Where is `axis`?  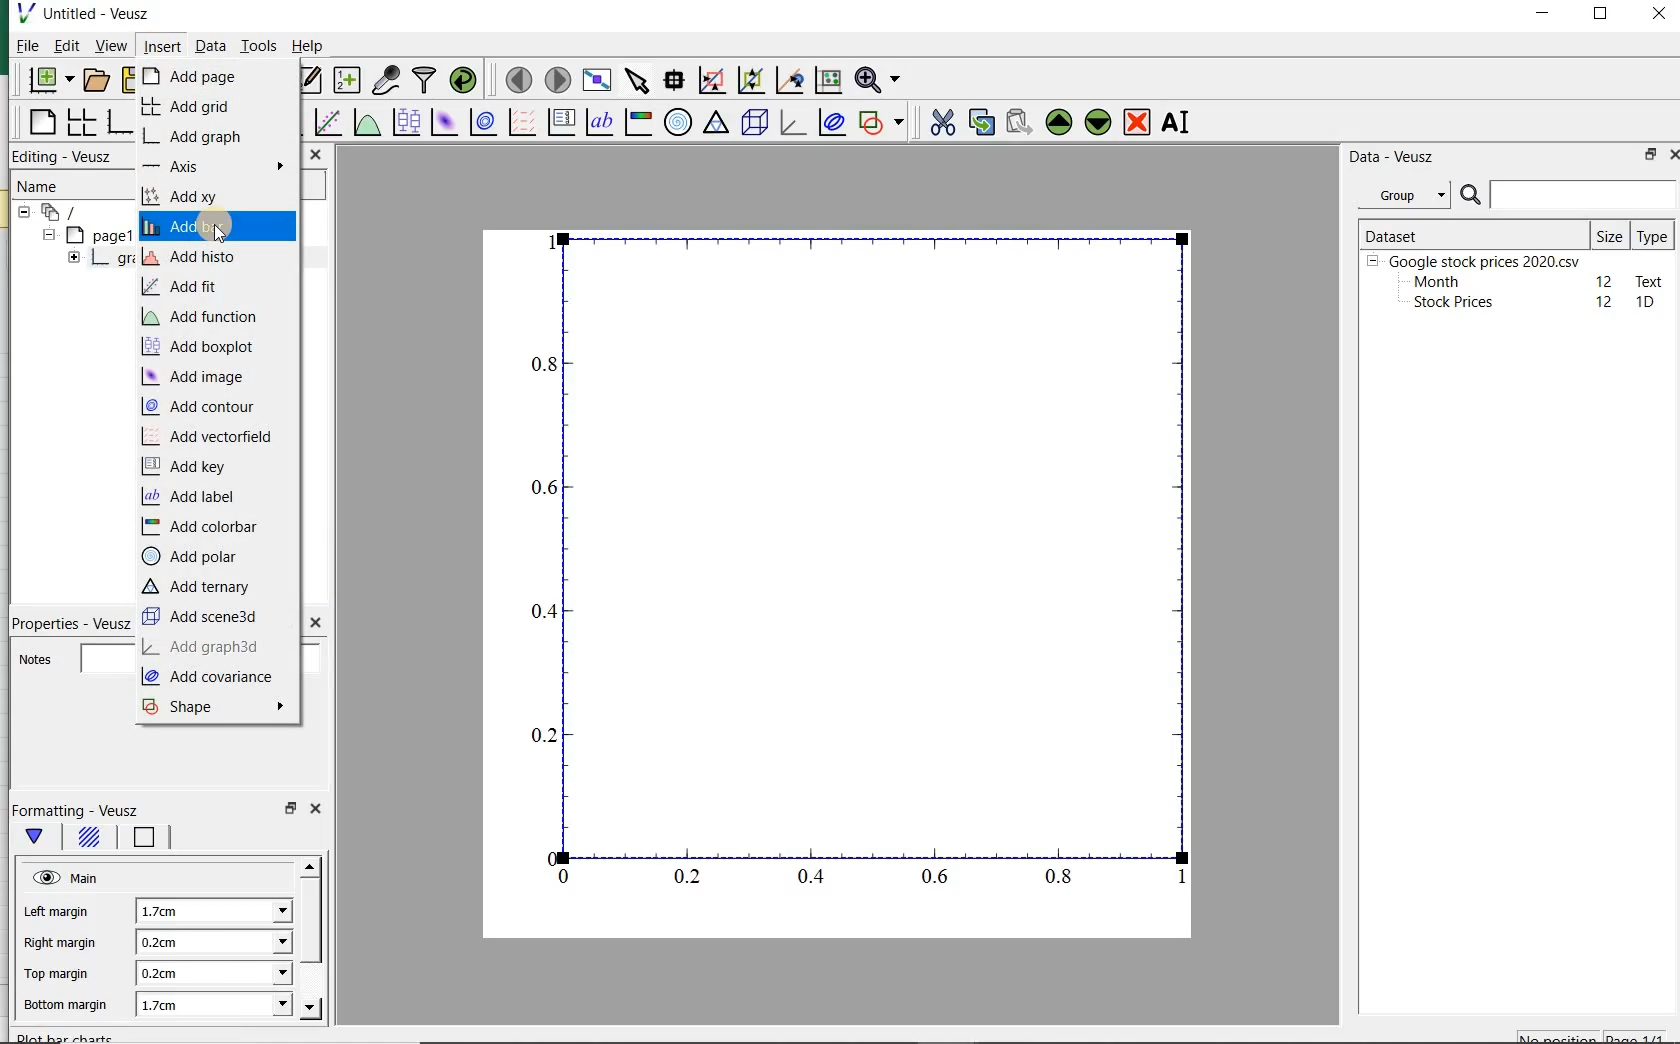 axis is located at coordinates (215, 166).